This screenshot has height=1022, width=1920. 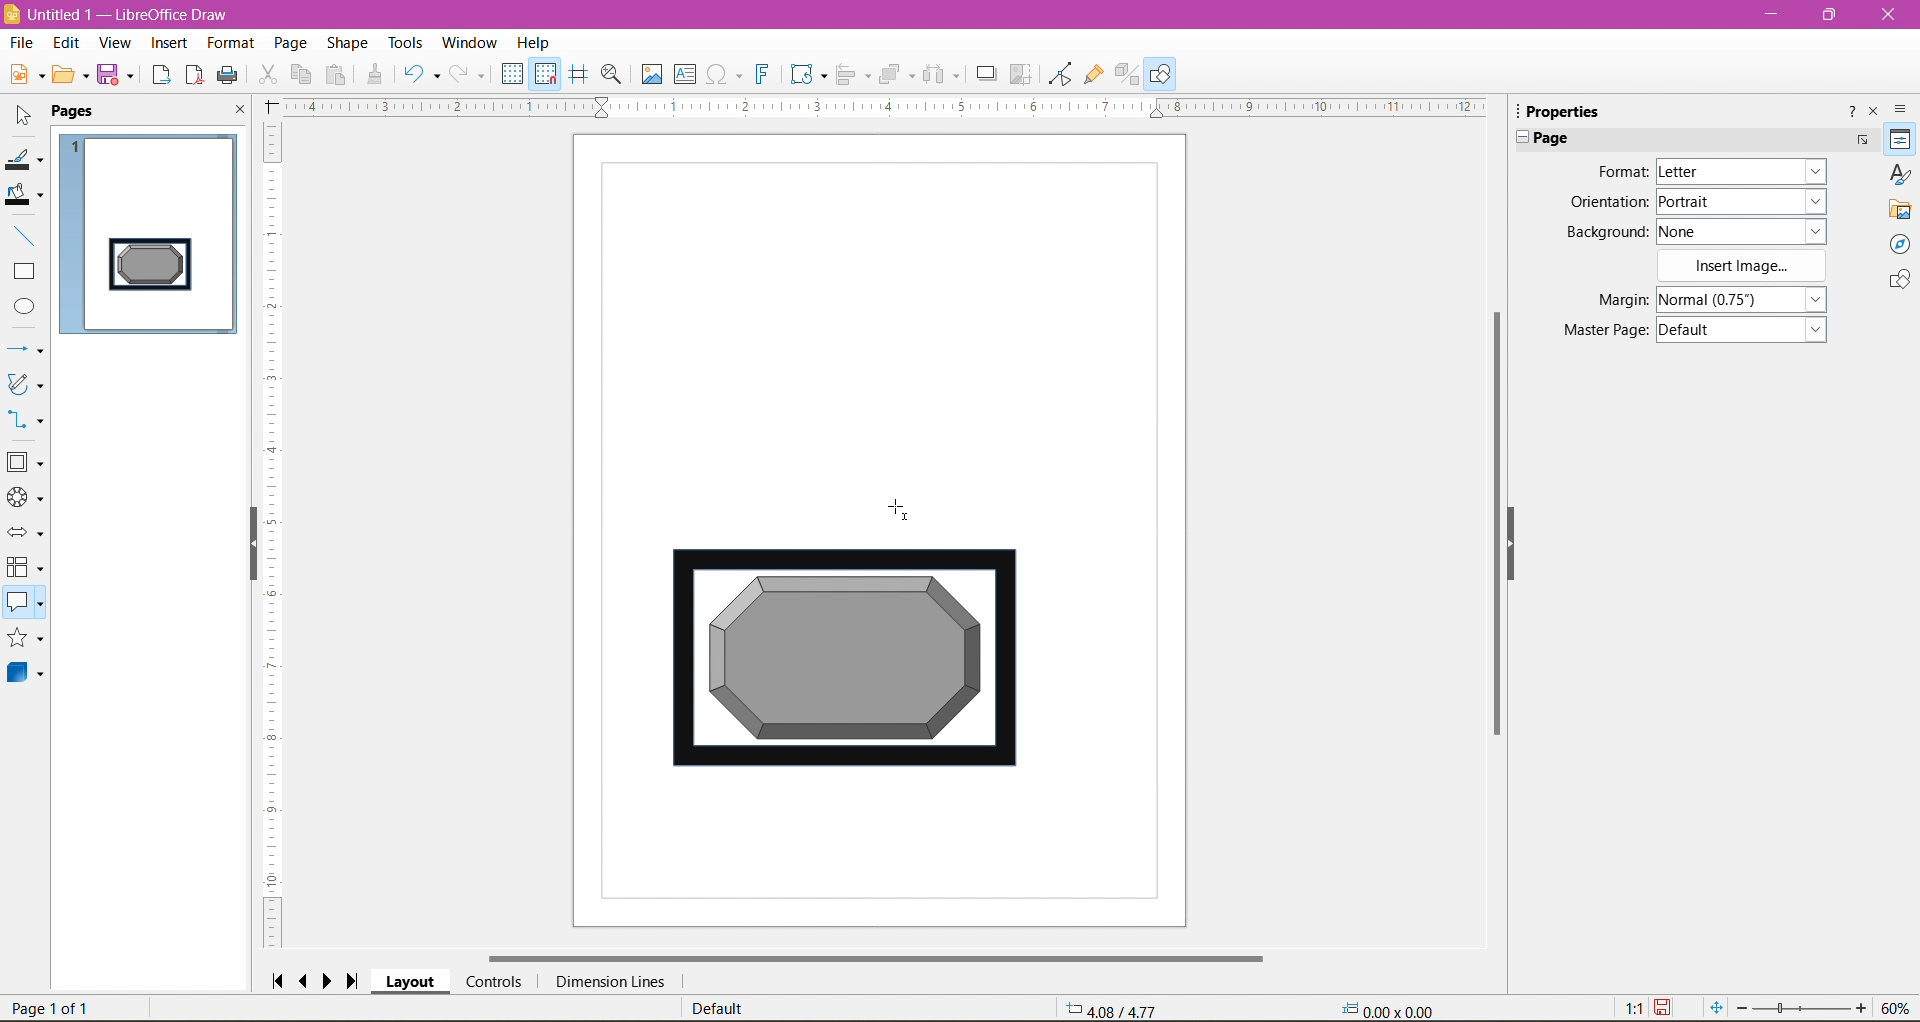 I want to click on Insert Fontwork Text, so click(x=764, y=76).